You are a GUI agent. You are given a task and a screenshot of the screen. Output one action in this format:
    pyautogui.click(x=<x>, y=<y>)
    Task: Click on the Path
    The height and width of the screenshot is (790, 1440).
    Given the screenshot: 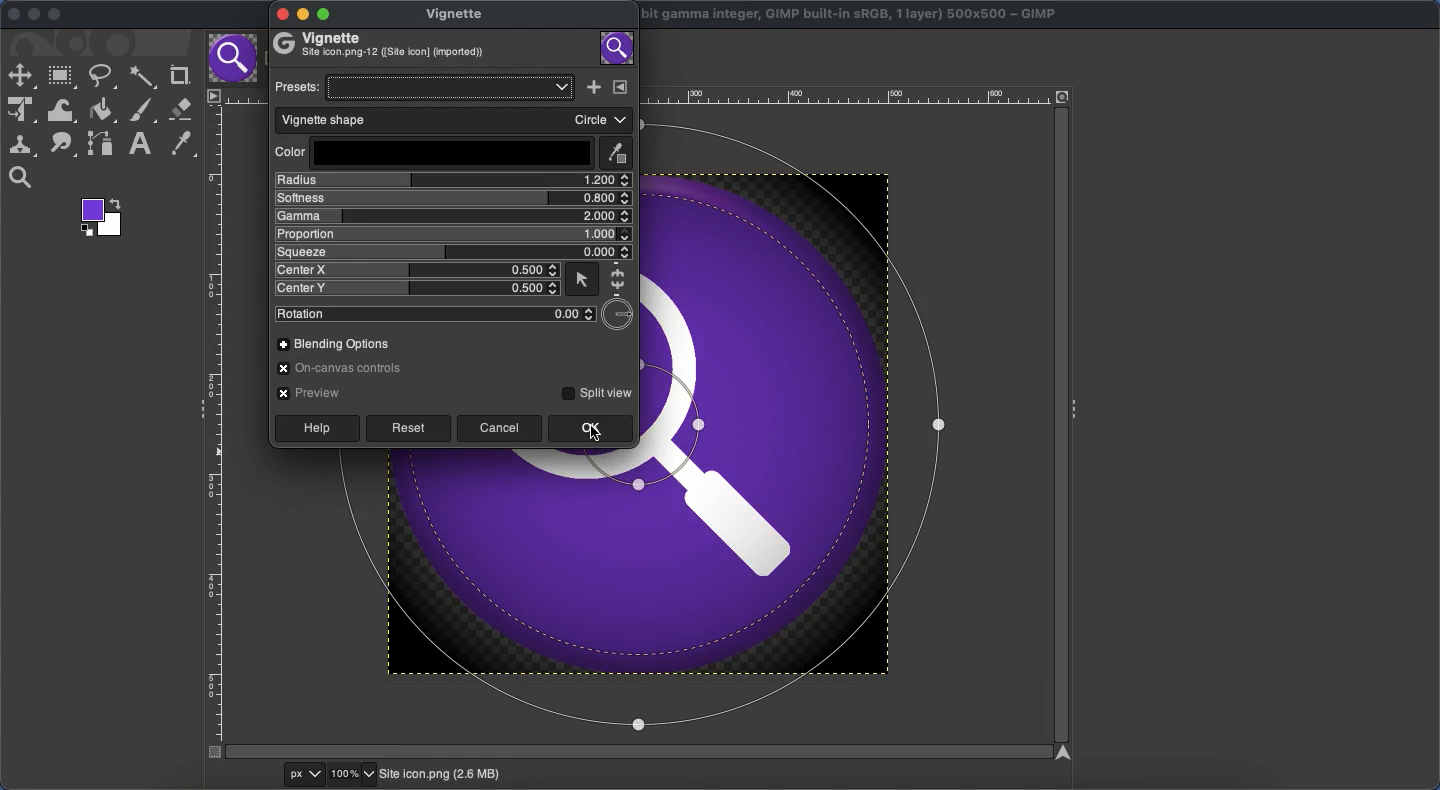 What is the action you would take?
    pyautogui.click(x=101, y=143)
    